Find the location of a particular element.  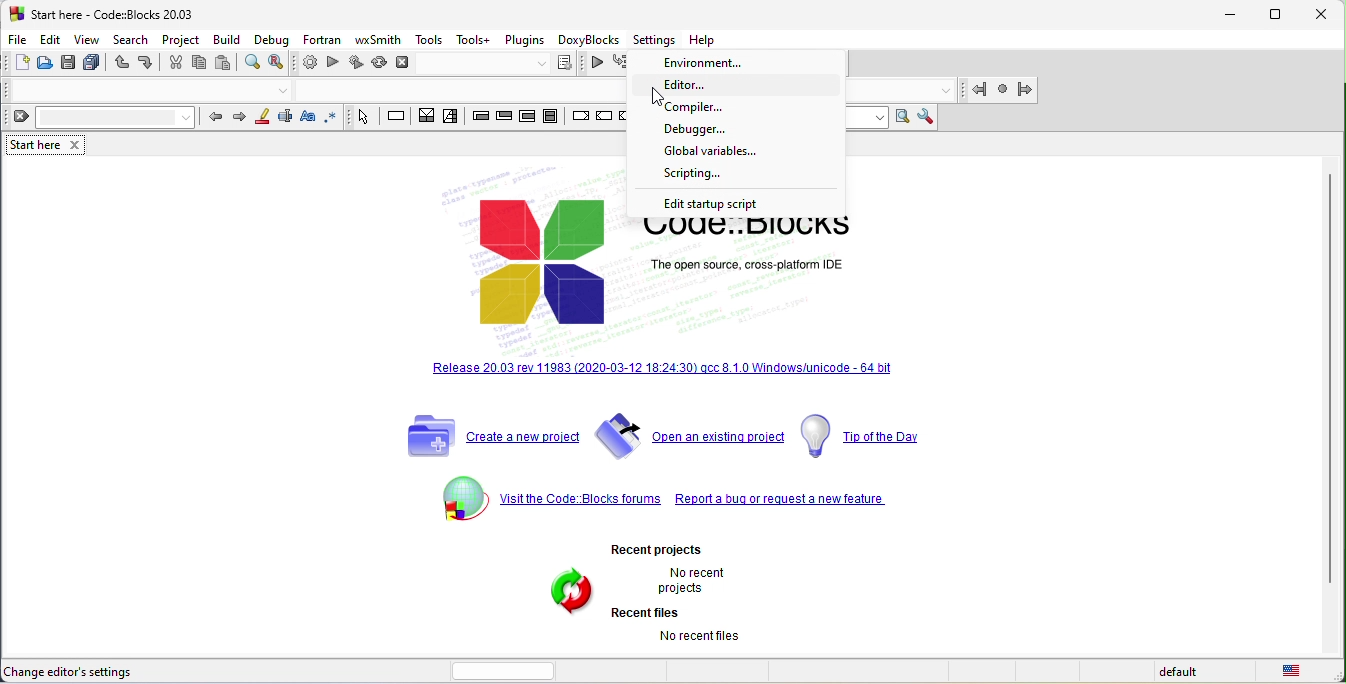

maximize is located at coordinates (1280, 16).